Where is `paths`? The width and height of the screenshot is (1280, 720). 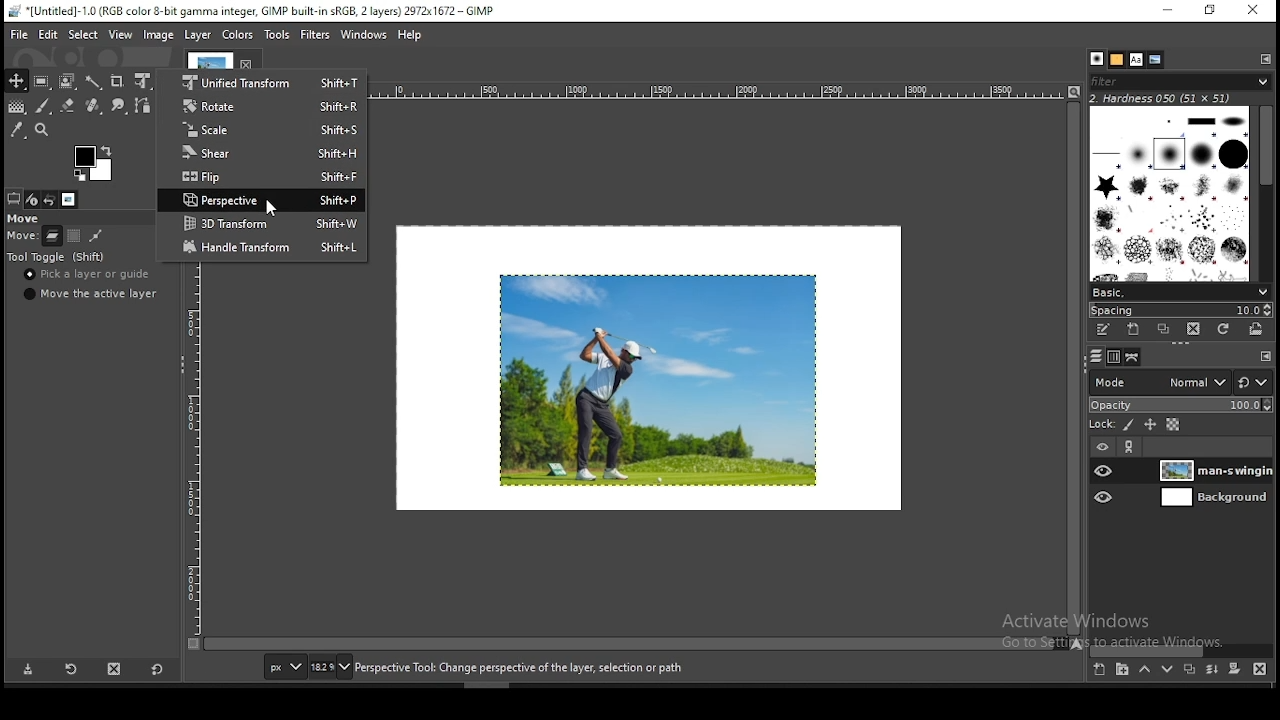
paths is located at coordinates (1133, 358).